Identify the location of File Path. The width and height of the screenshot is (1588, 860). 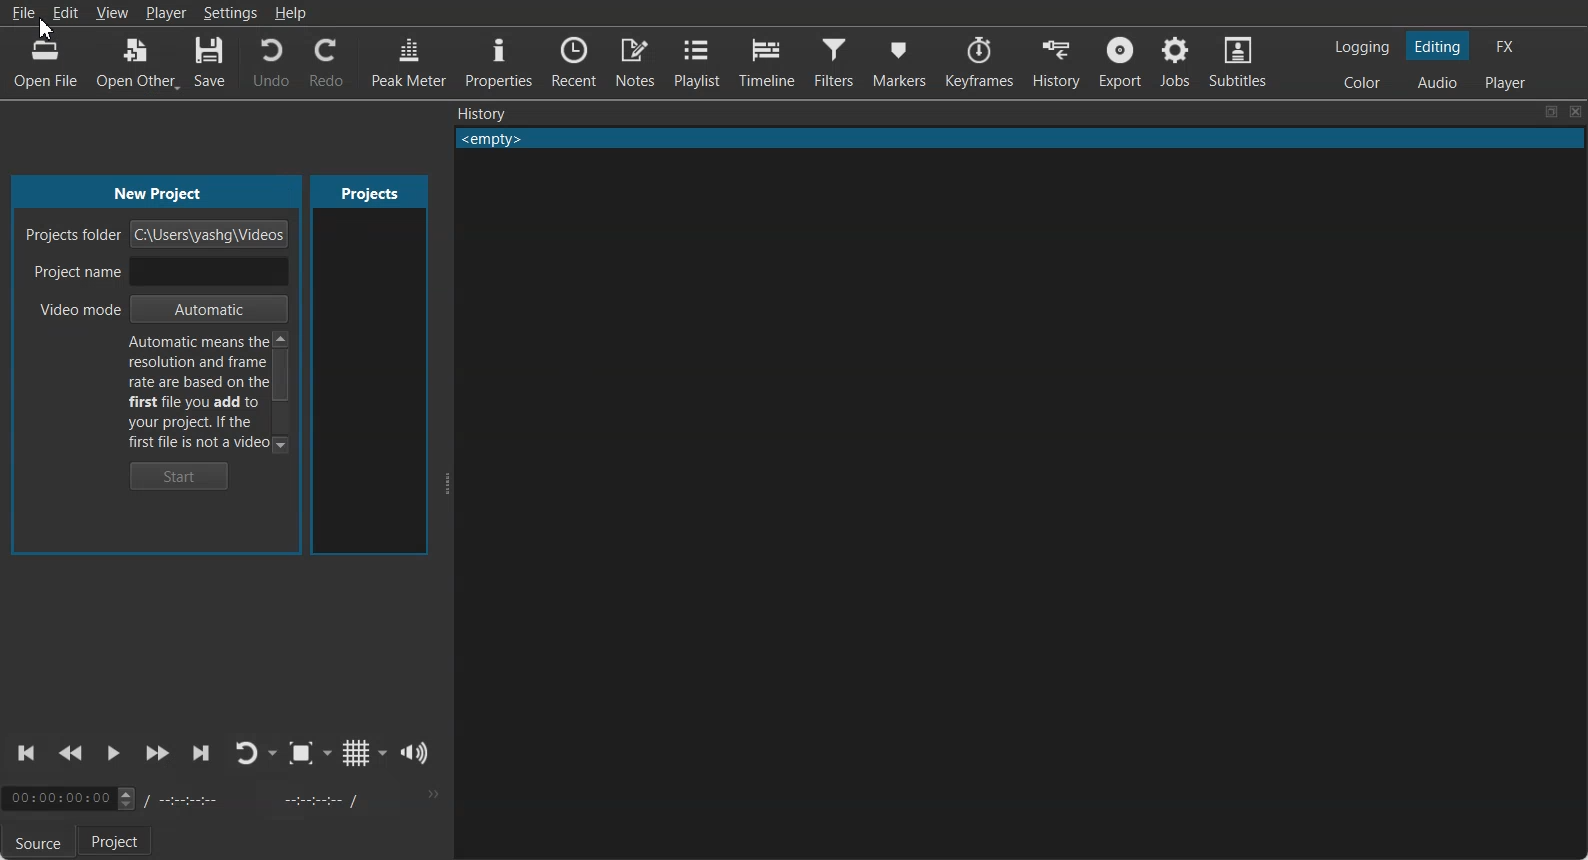
(212, 234).